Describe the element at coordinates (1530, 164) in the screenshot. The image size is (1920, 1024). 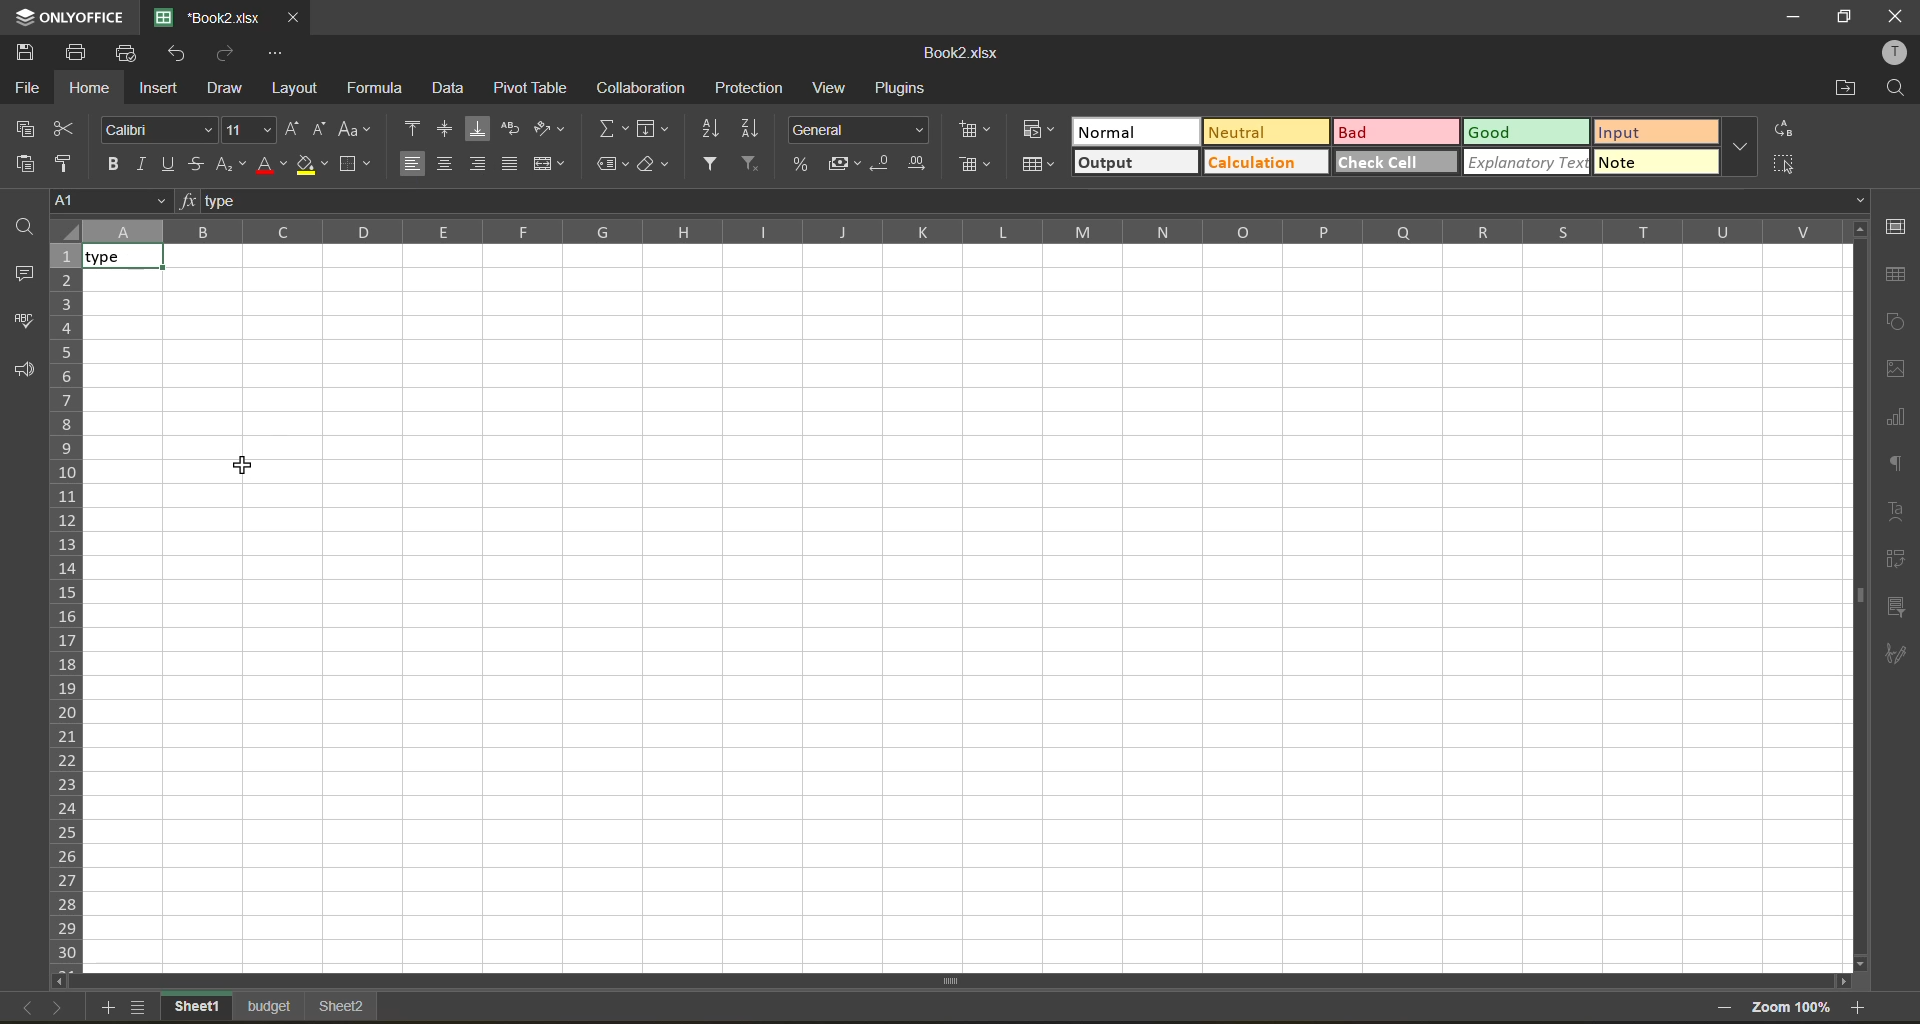
I see `explanatory text` at that location.